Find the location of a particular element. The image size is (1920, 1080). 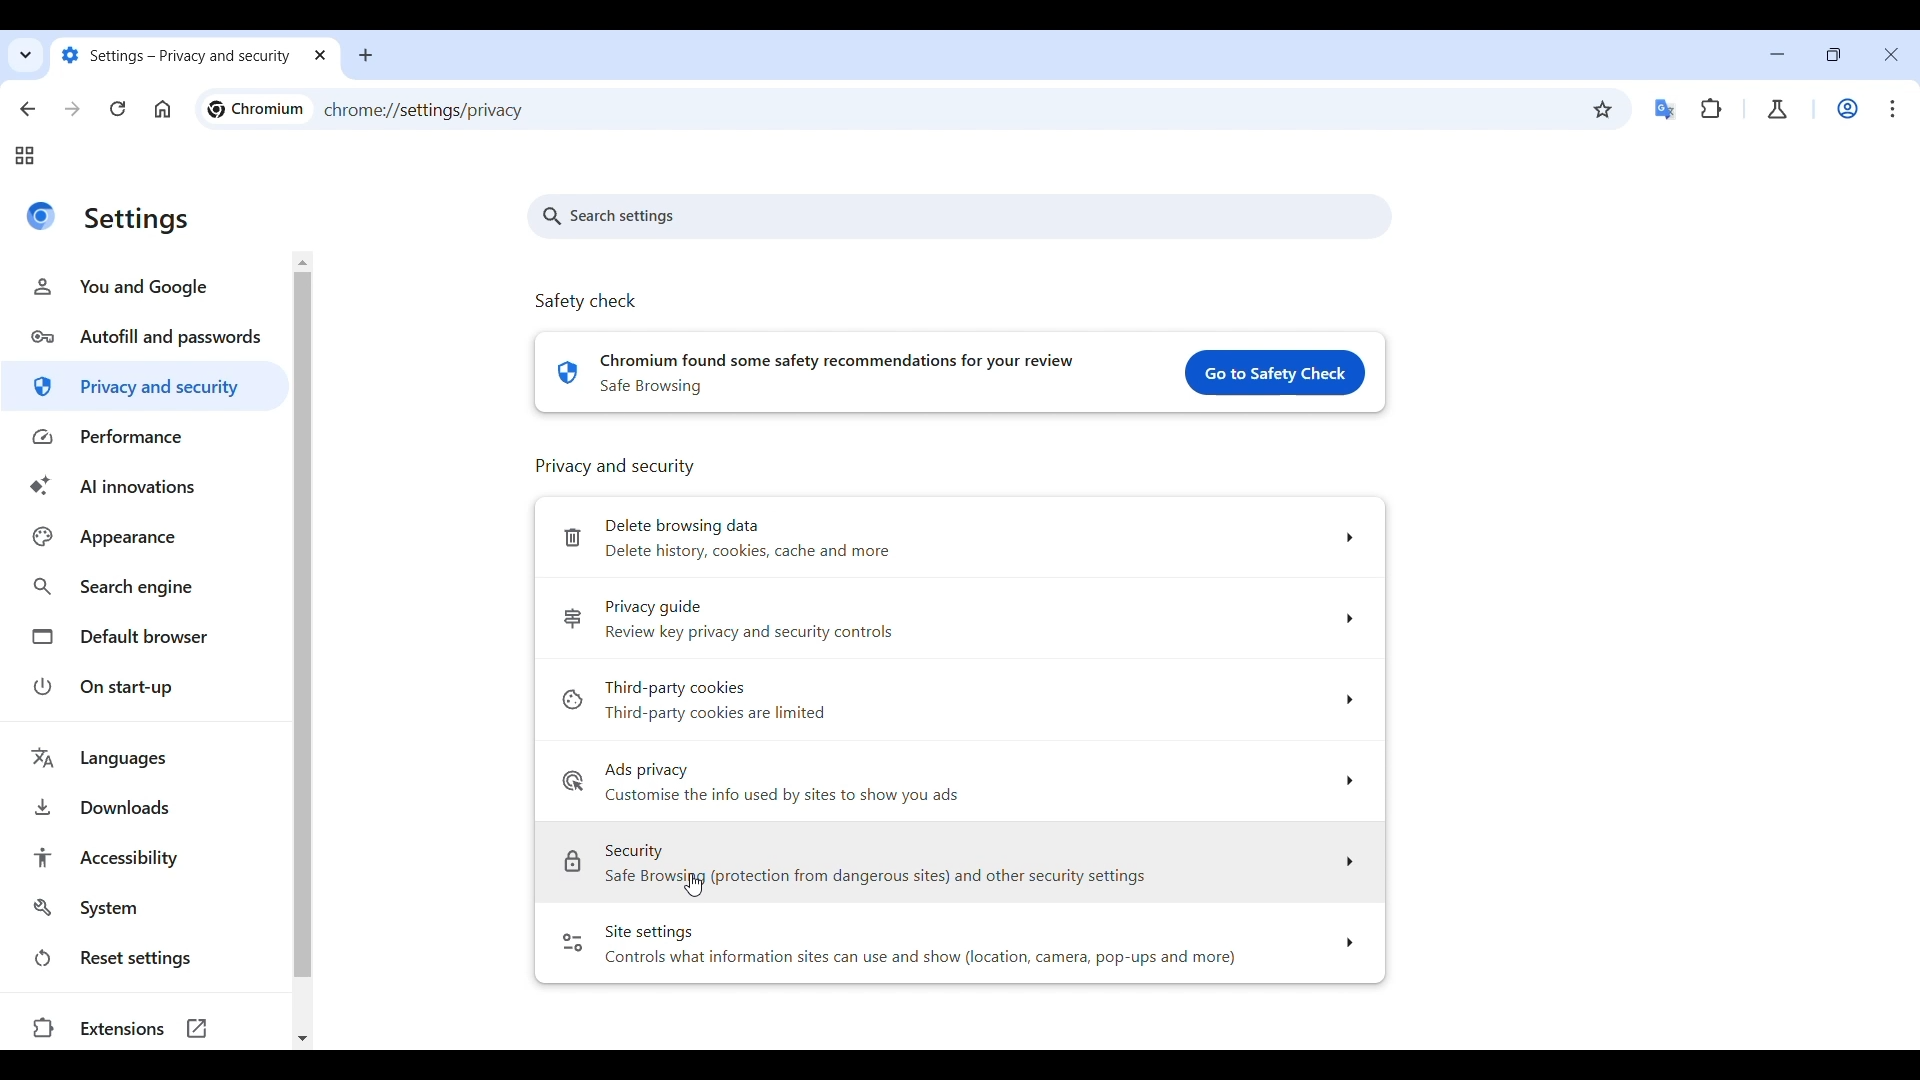

Safety check is located at coordinates (599, 301).